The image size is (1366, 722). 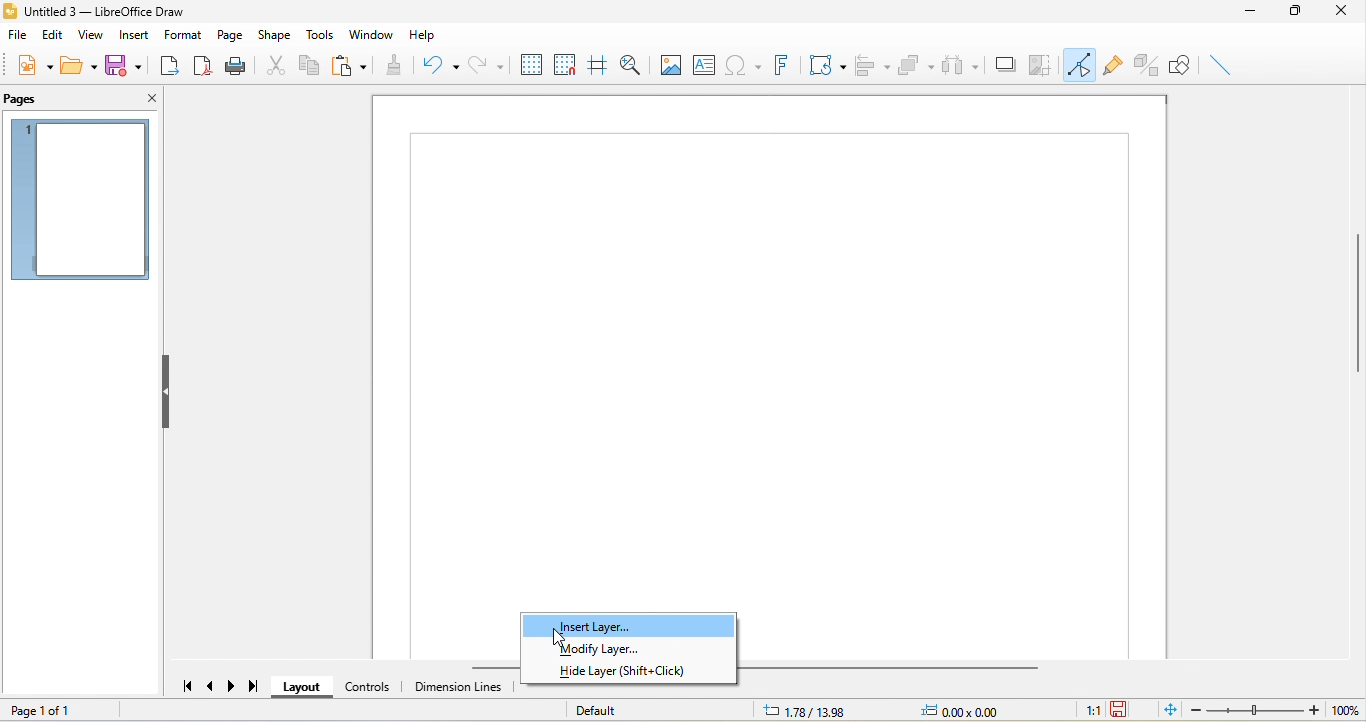 What do you see at coordinates (428, 31) in the screenshot?
I see `help` at bounding box center [428, 31].